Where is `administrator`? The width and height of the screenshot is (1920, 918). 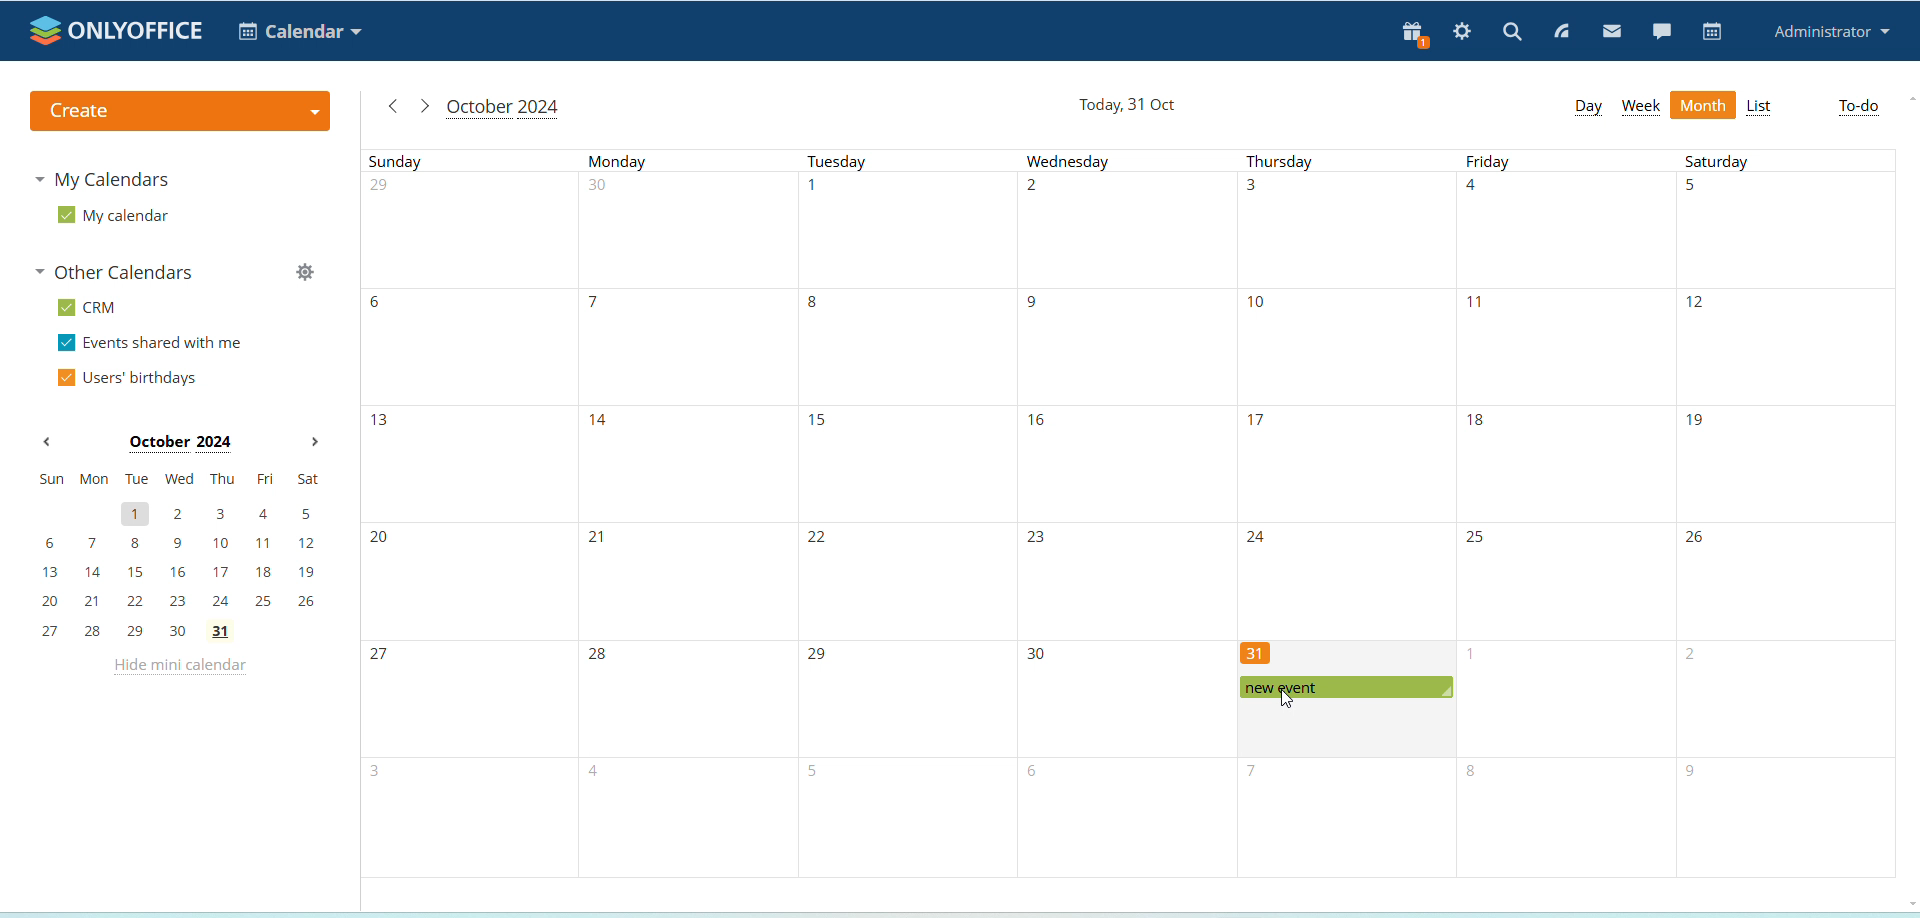 administrator is located at coordinates (1833, 33).